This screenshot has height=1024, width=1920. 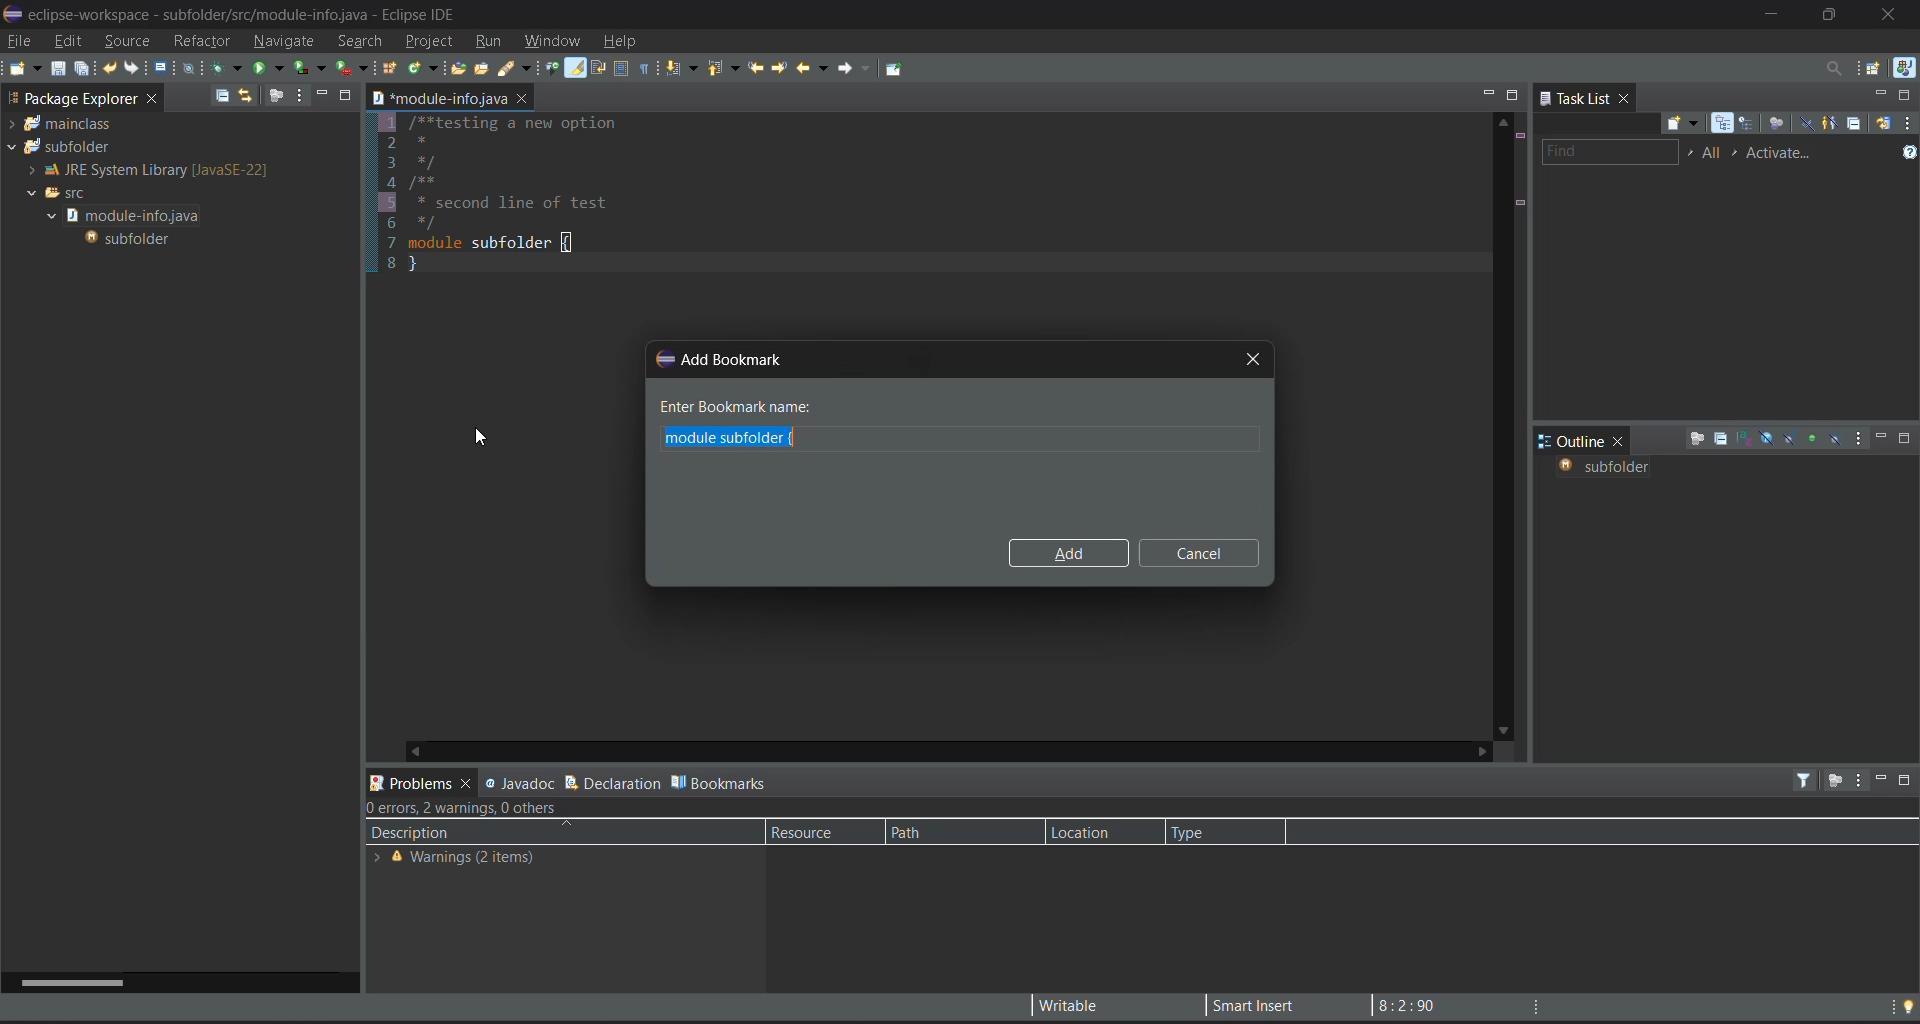 What do you see at coordinates (1882, 437) in the screenshot?
I see `minimize` at bounding box center [1882, 437].